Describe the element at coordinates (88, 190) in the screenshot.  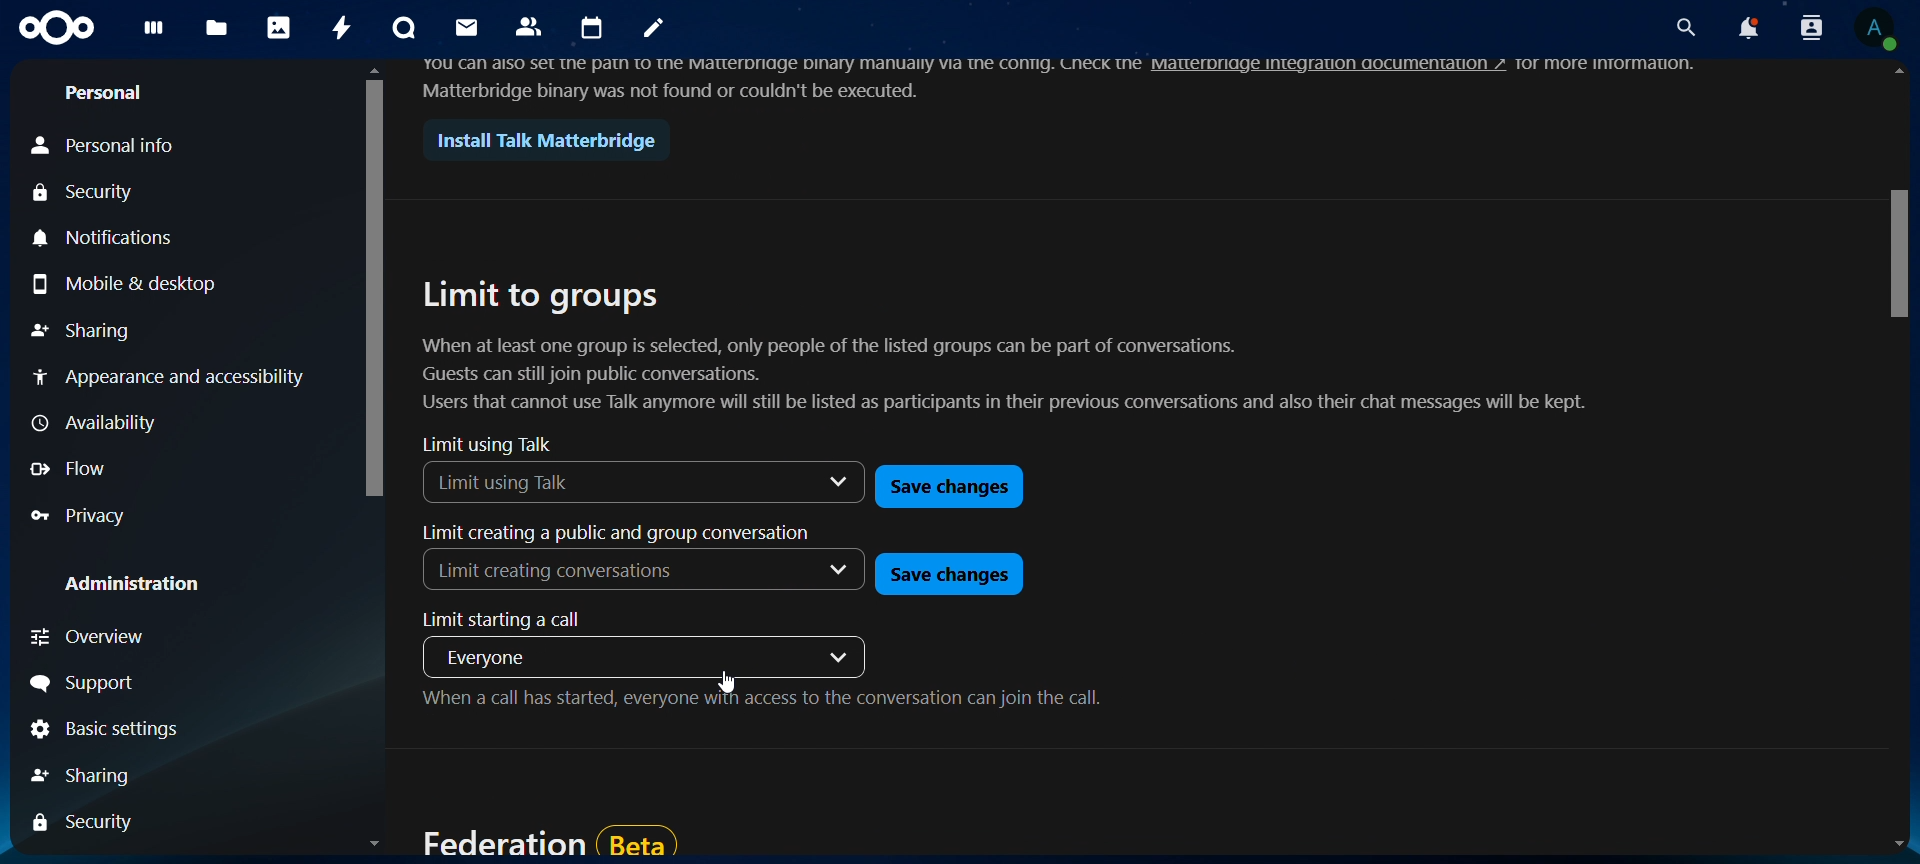
I see `Security` at that location.